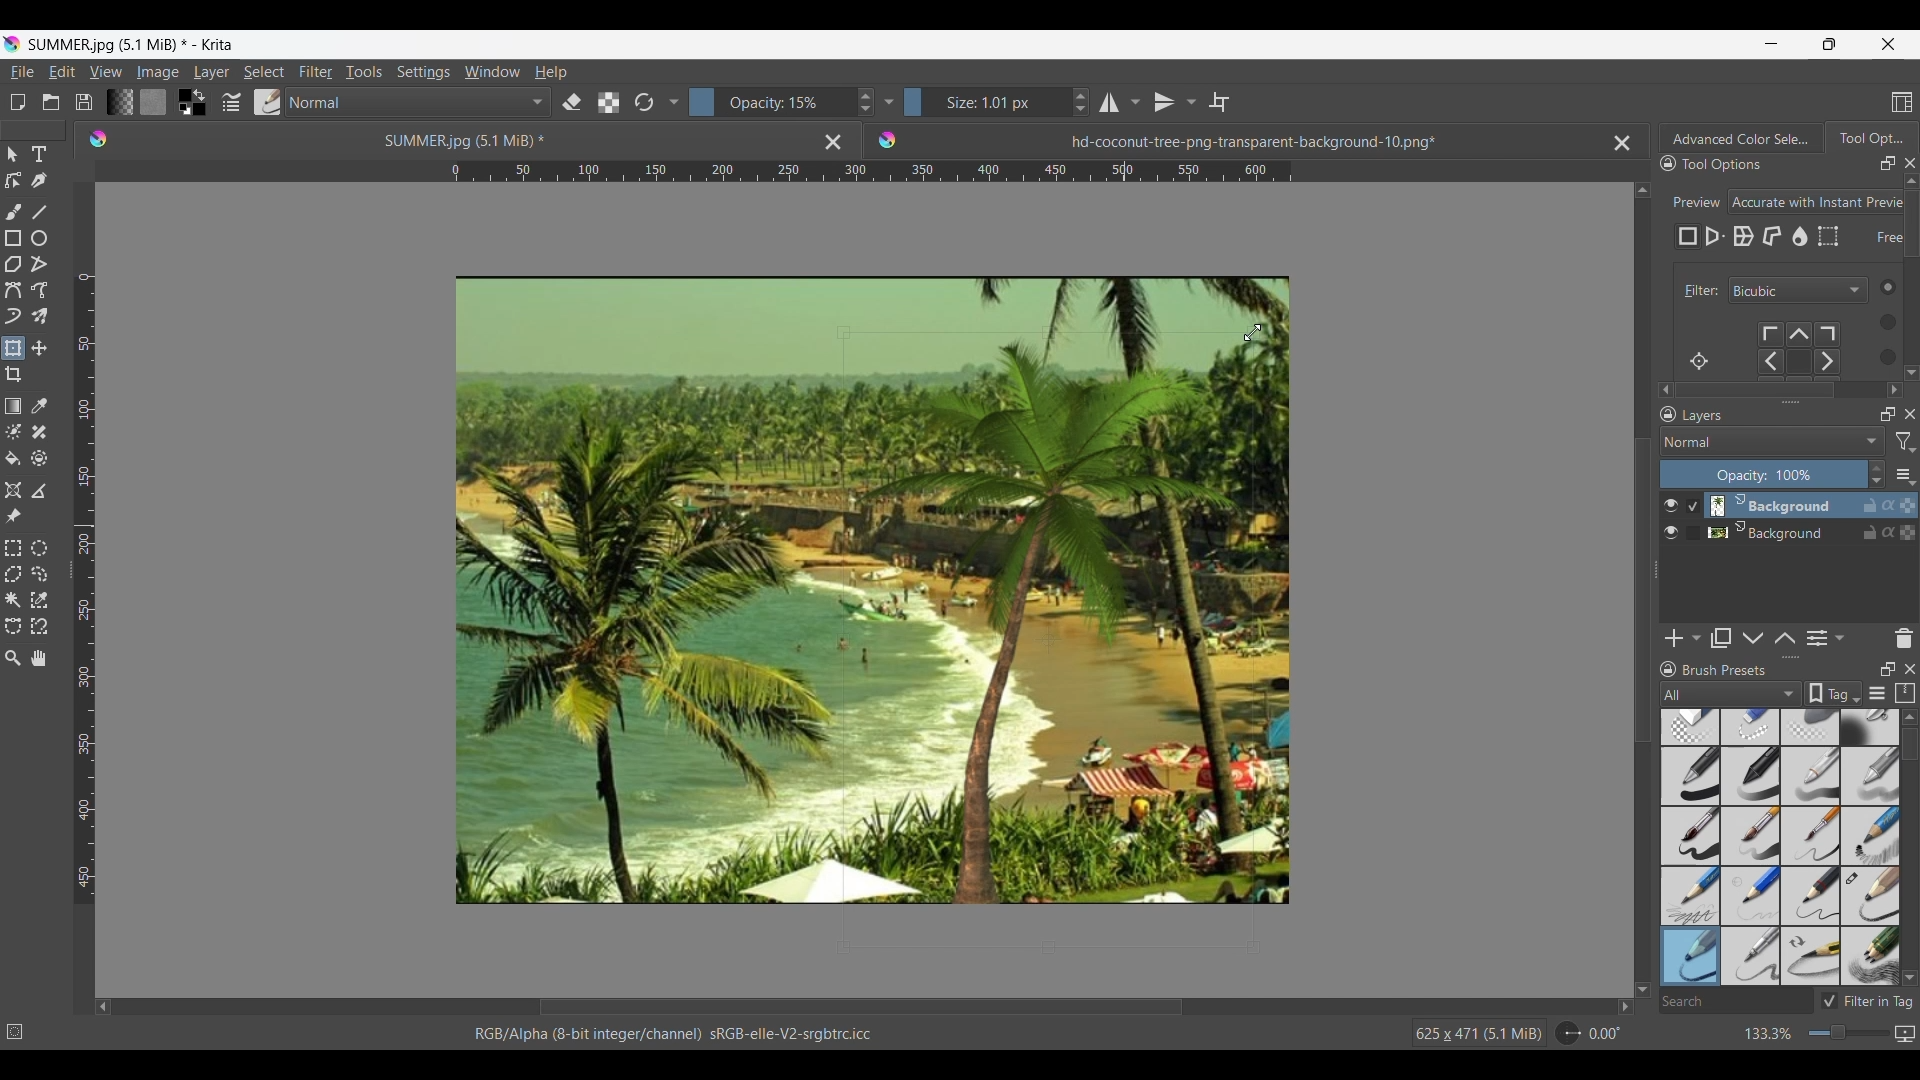 Image resolution: width=1920 pixels, height=1080 pixels. What do you see at coordinates (1689, 775) in the screenshot?
I see `basic1` at bounding box center [1689, 775].